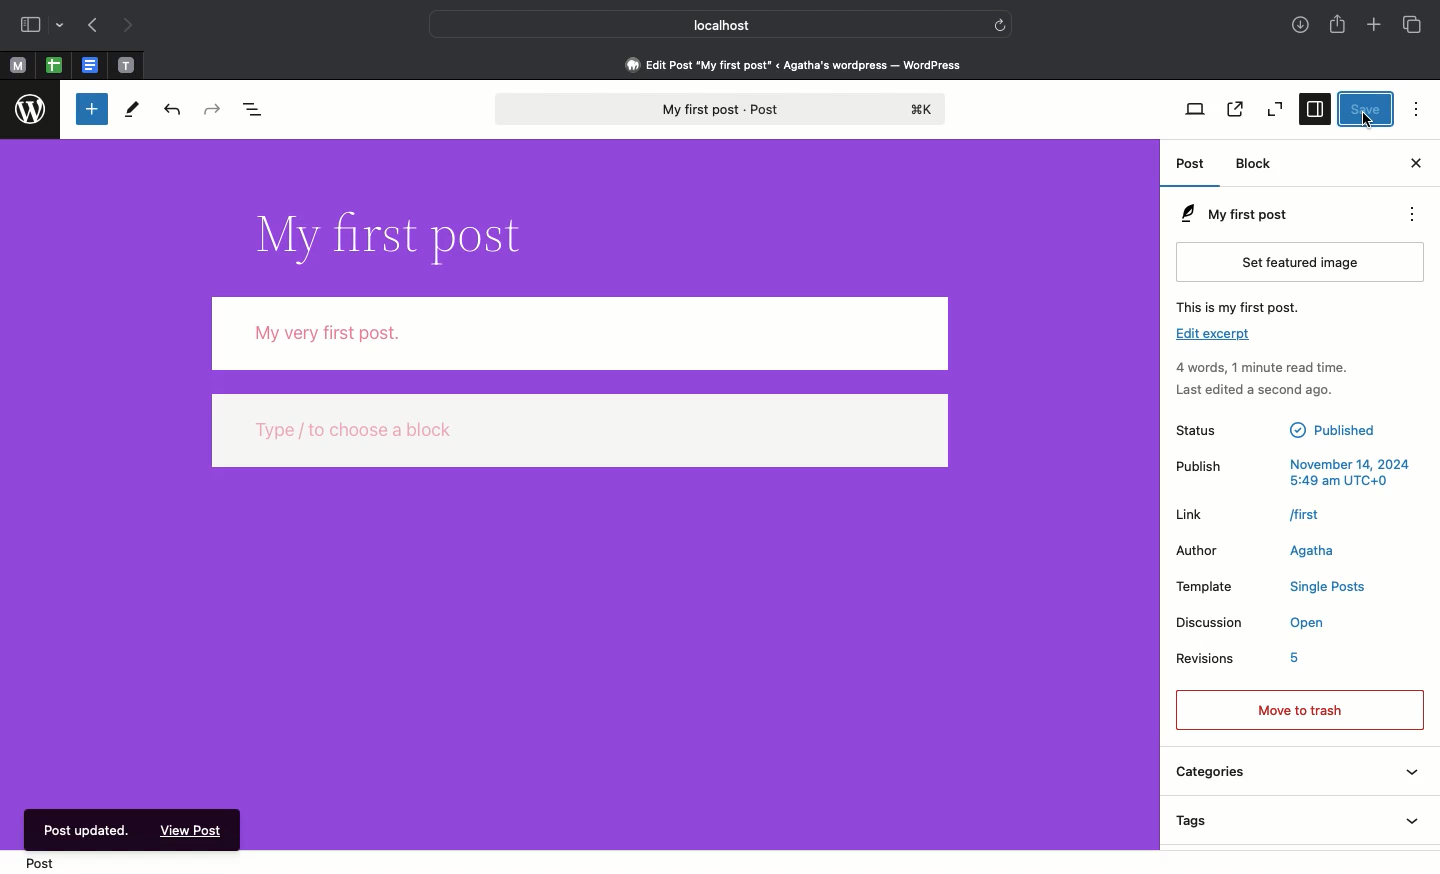 This screenshot has height=874, width=1440. What do you see at coordinates (1411, 24) in the screenshot?
I see `Tabs` at bounding box center [1411, 24].